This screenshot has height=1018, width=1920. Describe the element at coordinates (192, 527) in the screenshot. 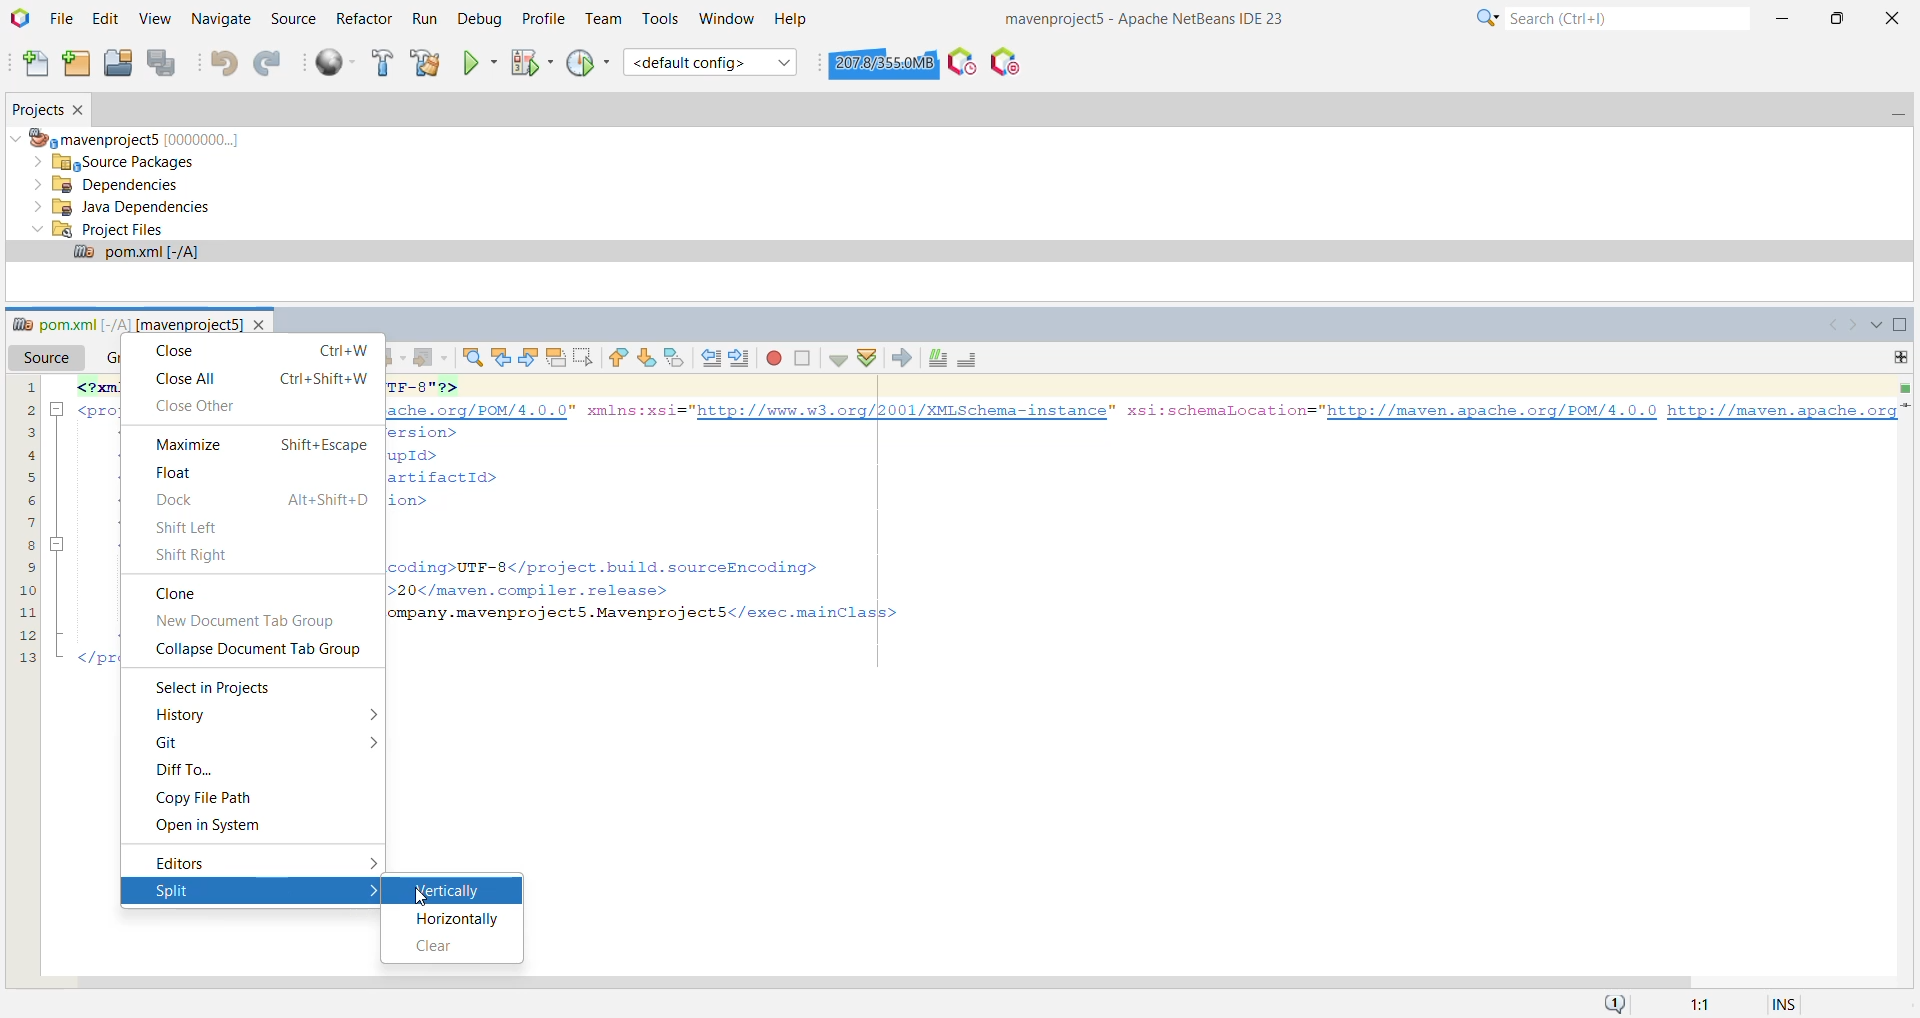

I see `Shift Left` at that location.